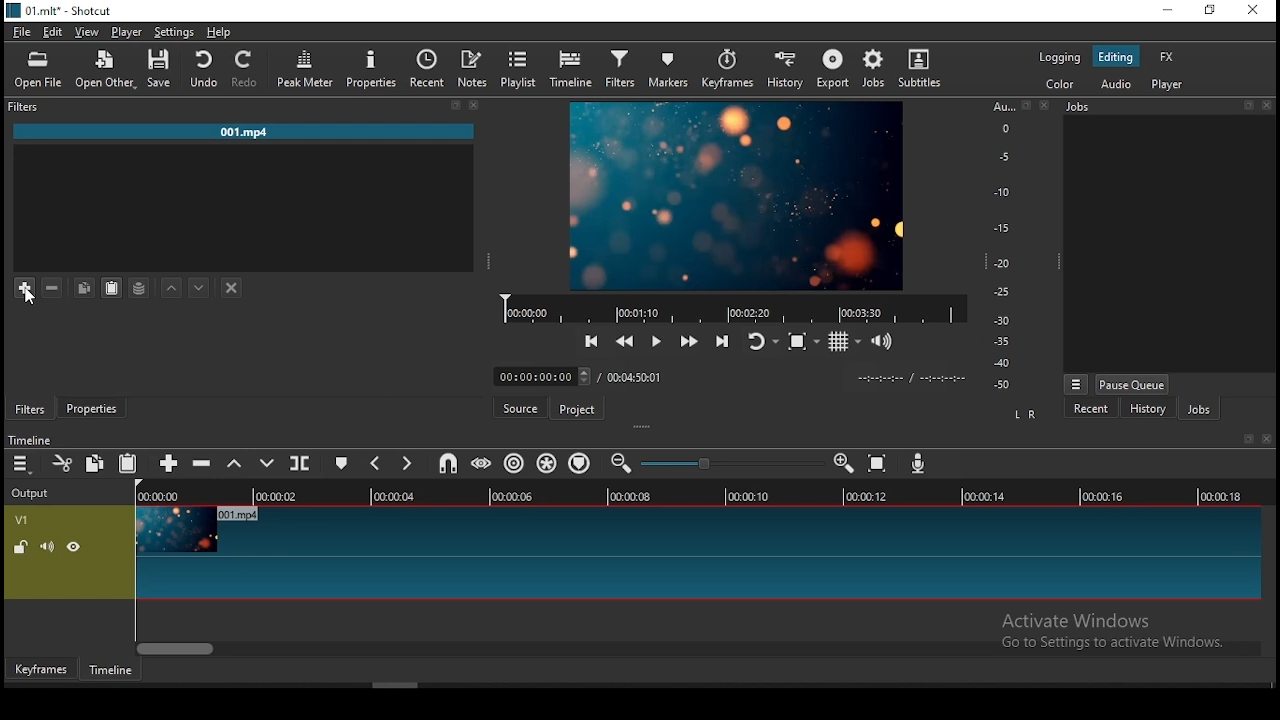 The height and width of the screenshot is (720, 1280). I want to click on L R, so click(1025, 416).